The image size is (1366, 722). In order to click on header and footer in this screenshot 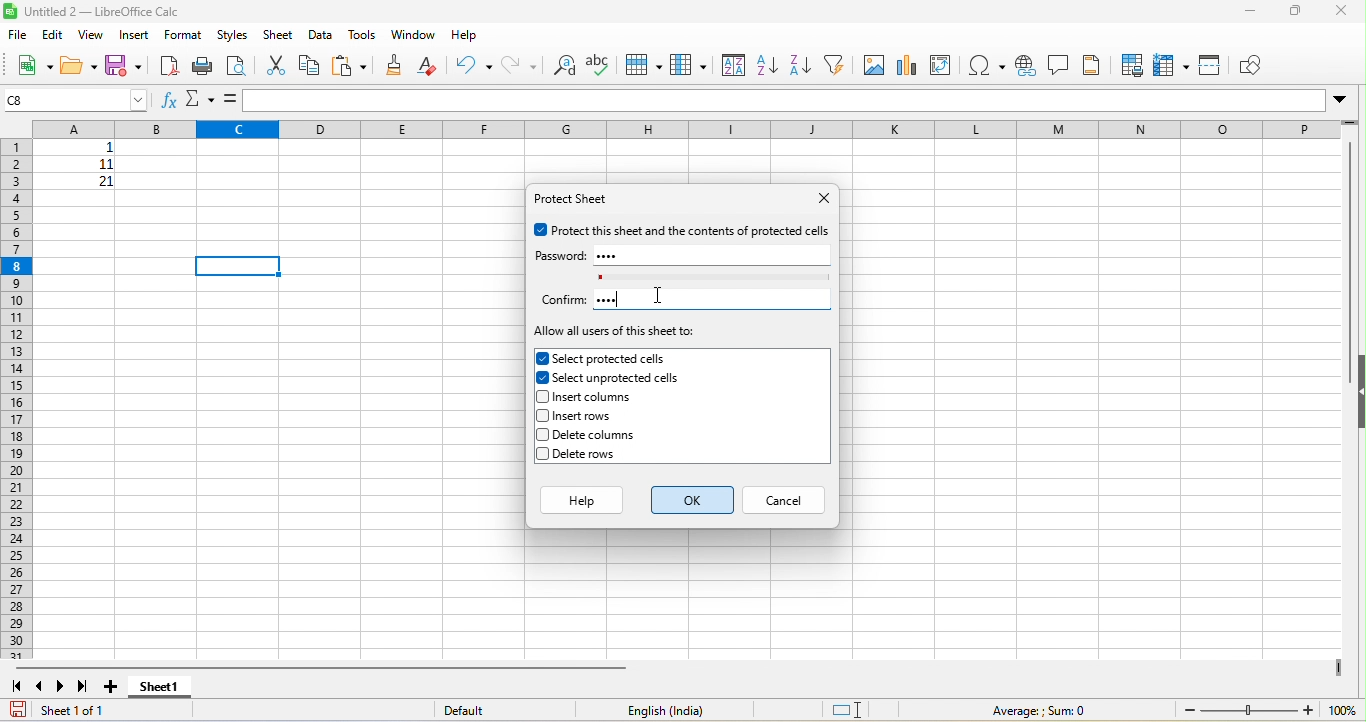, I will do `click(1095, 65)`.